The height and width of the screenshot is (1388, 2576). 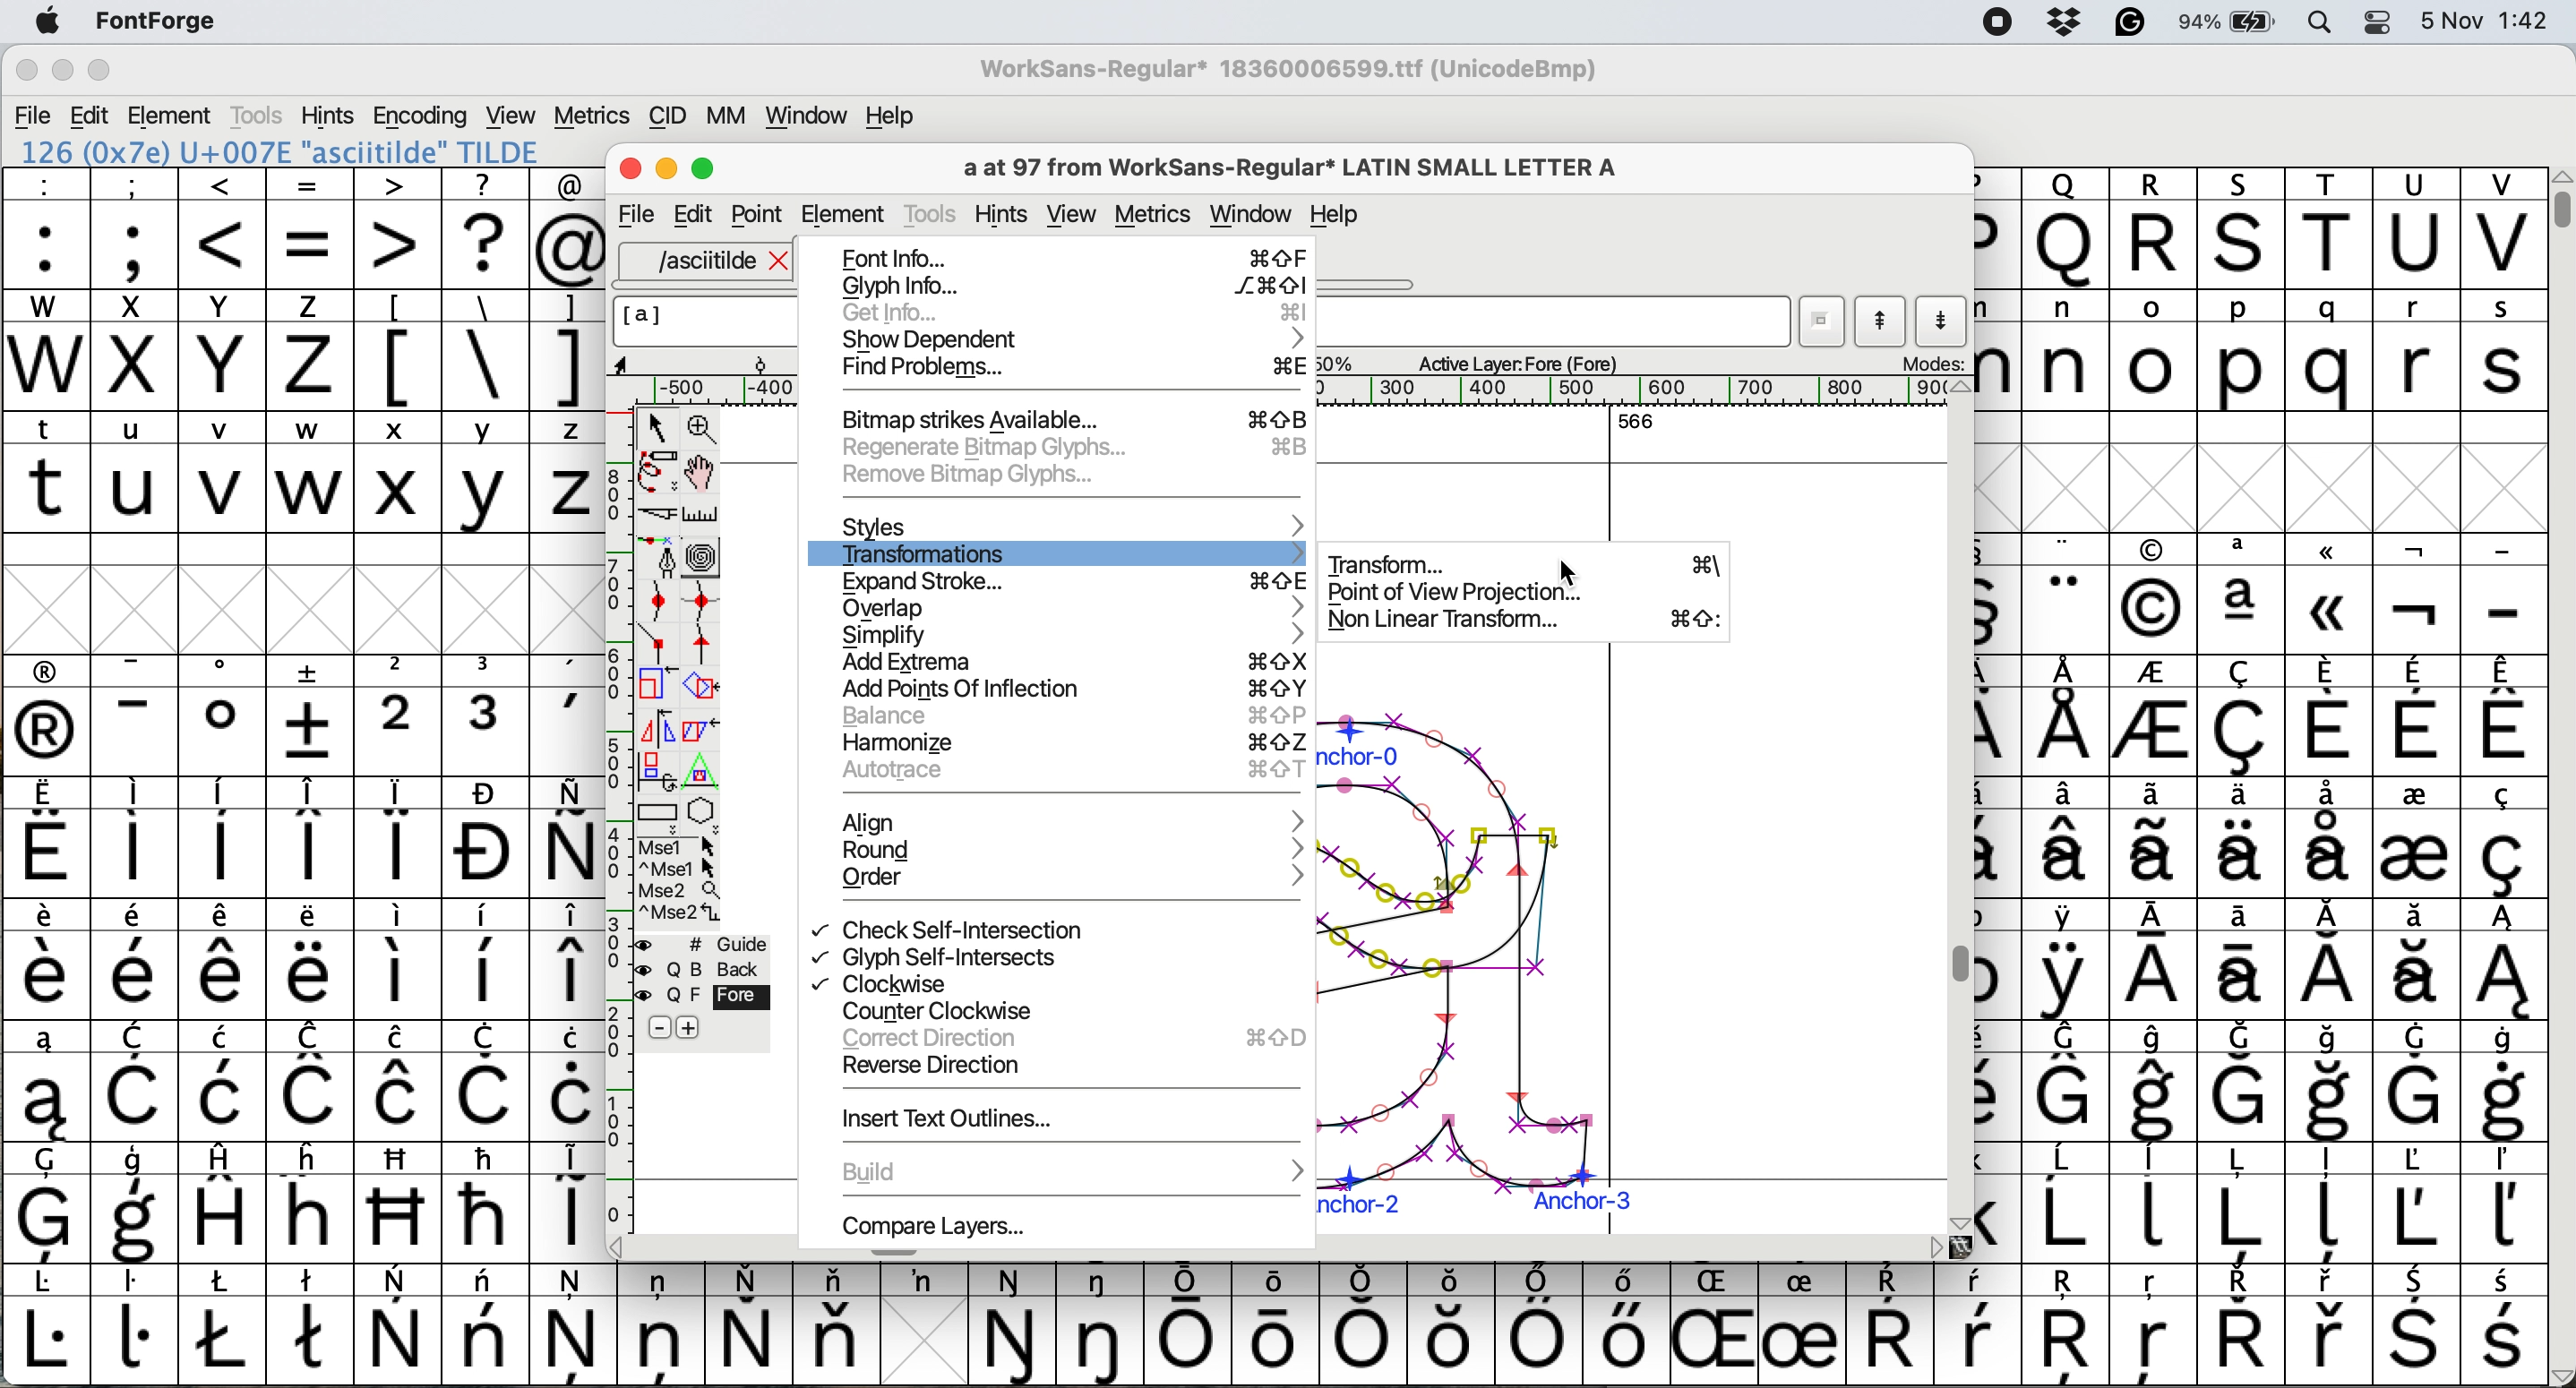 What do you see at coordinates (703, 811) in the screenshot?
I see `star or polygon` at bounding box center [703, 811].